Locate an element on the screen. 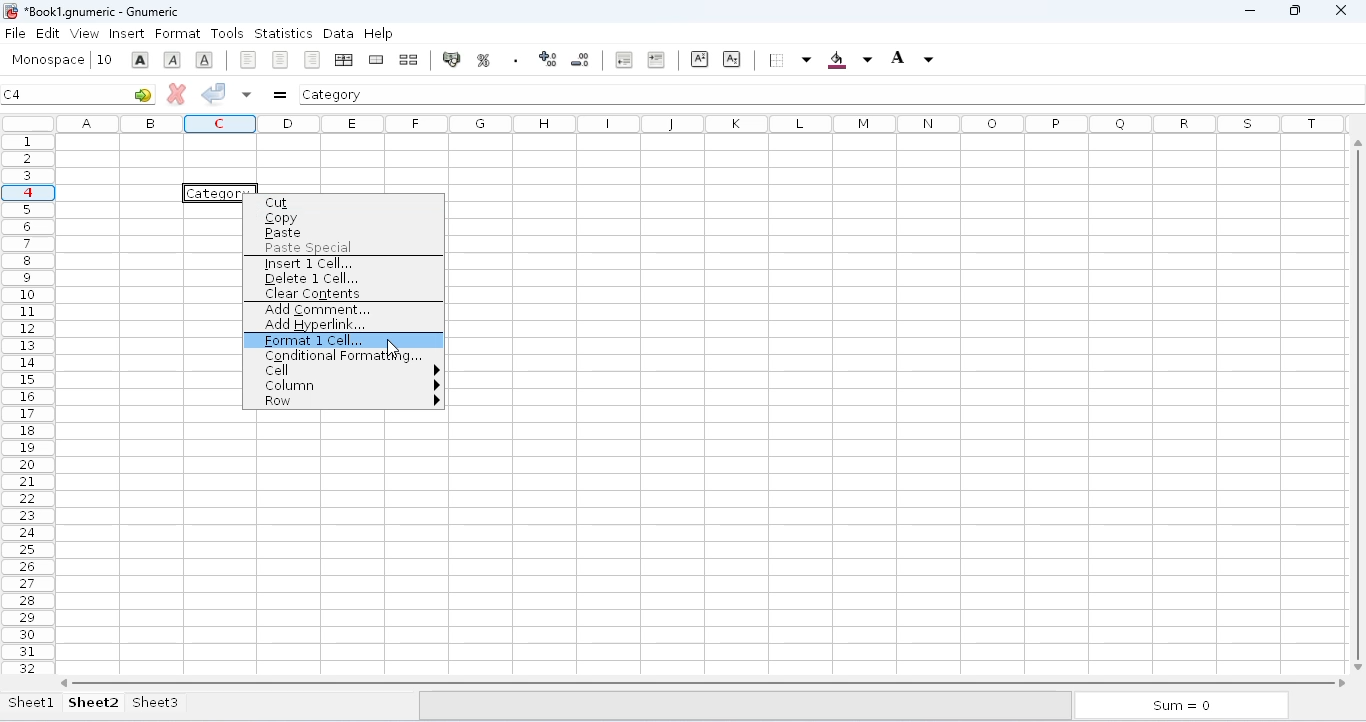 The width and height of the screenshot is (1366, 722). increase the number of decimals displayed is located at coordinates (548, 59).